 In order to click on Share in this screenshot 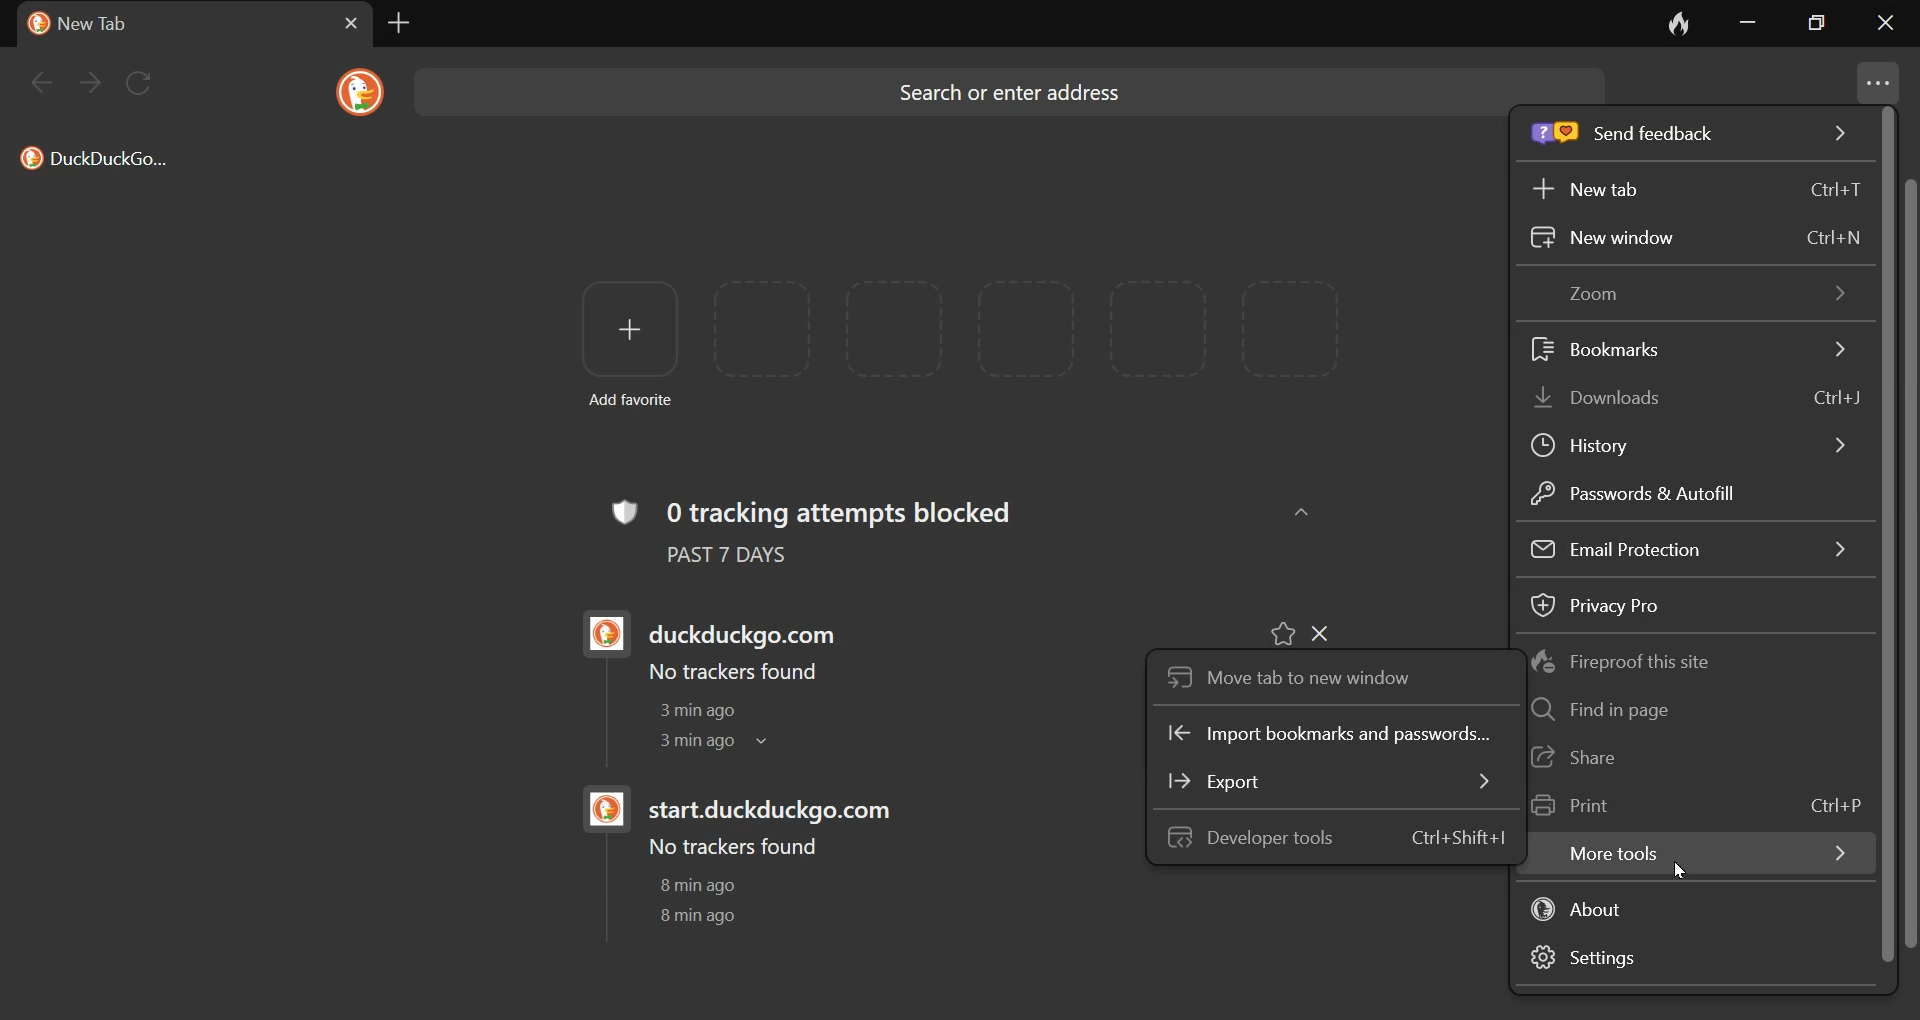, I will do `click(1588, 756)`.